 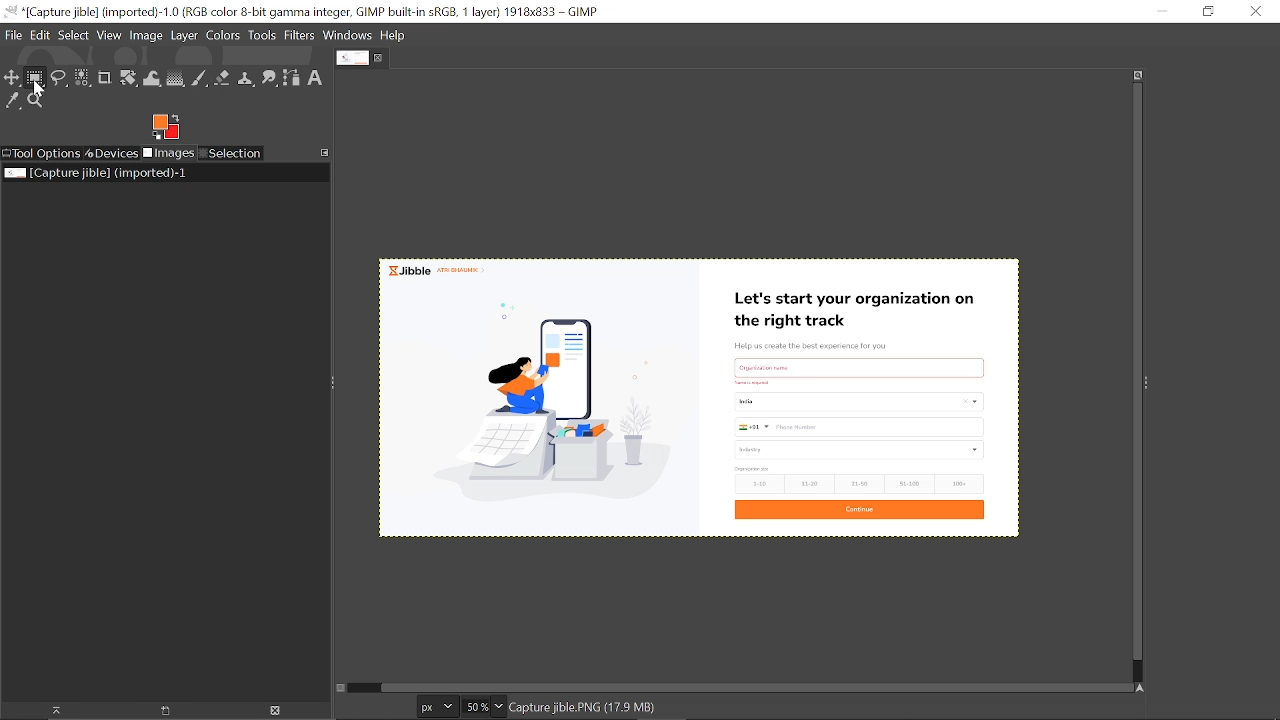 What do you see at coordinates (752, 469) in the screenshot?
I see `size` at bounding box center [752, 469].